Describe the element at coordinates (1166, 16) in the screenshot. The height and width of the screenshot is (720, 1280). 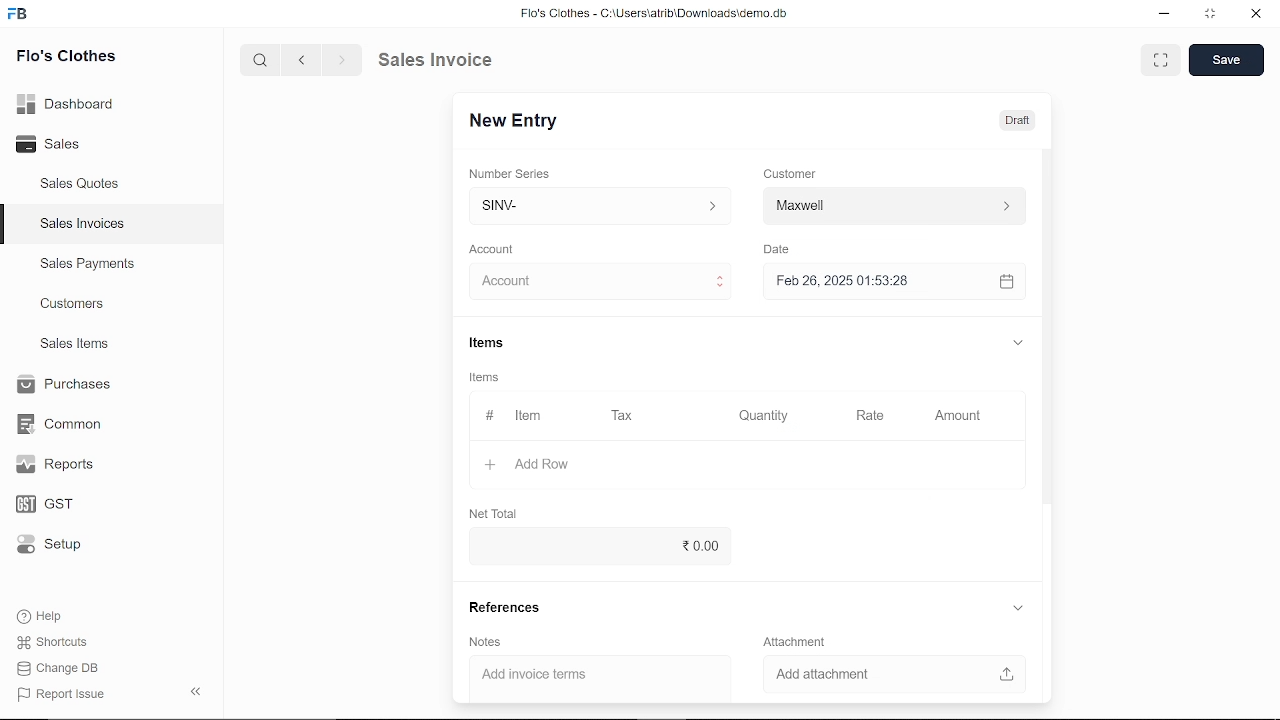
I see `minimize` at that location.